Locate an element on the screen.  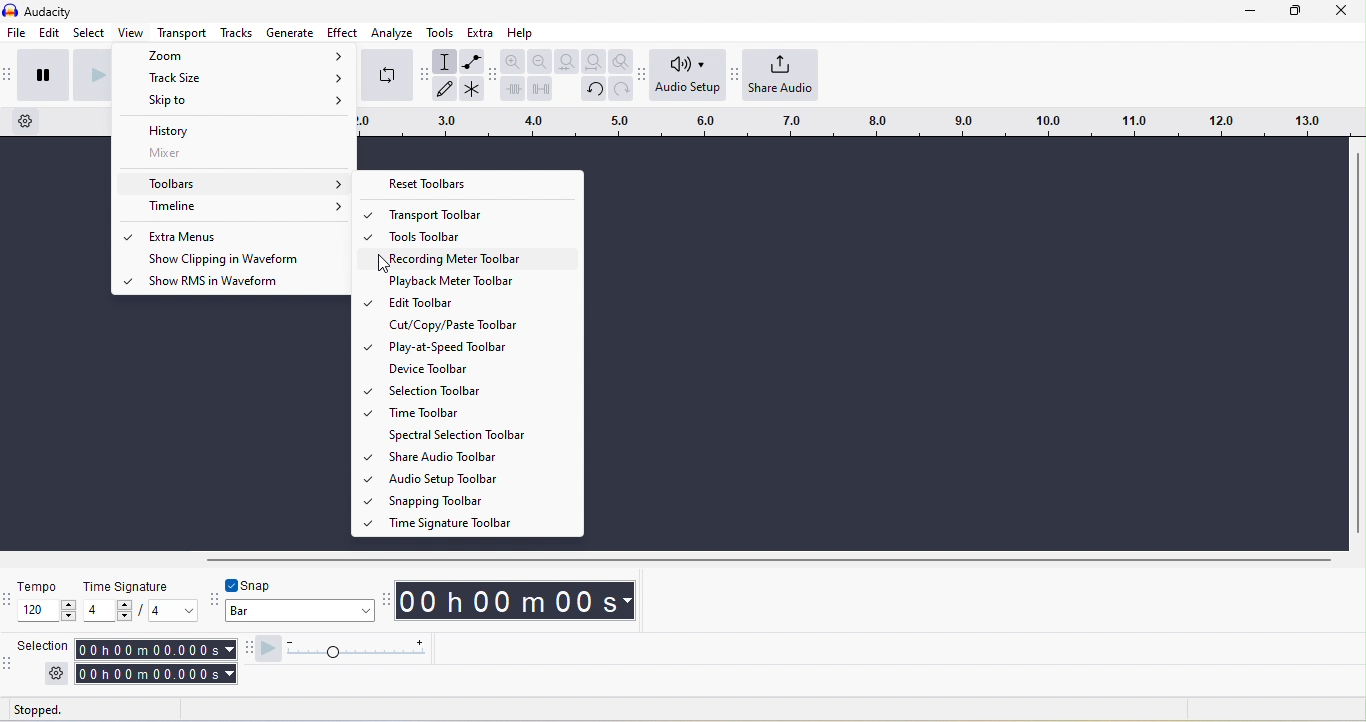
selection is located at coordinates (44, 645).